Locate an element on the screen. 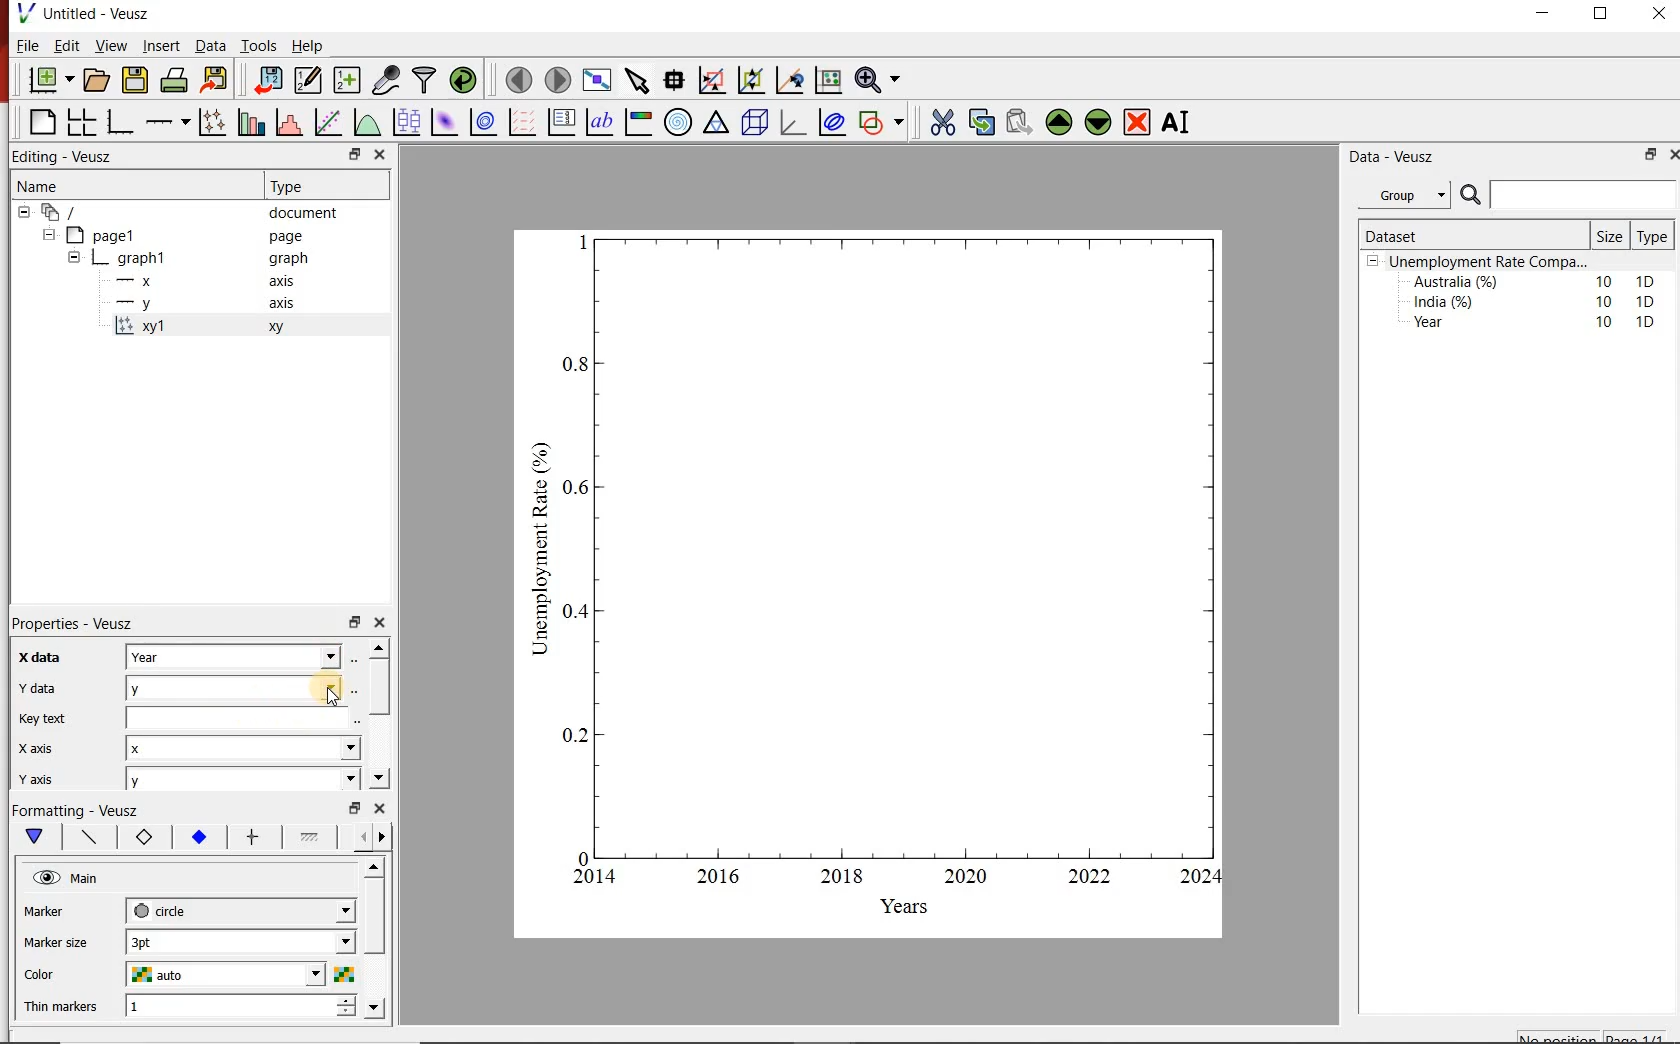 The width and height of the screenshot is (1680, 1044). move the widgets down is located at coordinates (1096, 122).